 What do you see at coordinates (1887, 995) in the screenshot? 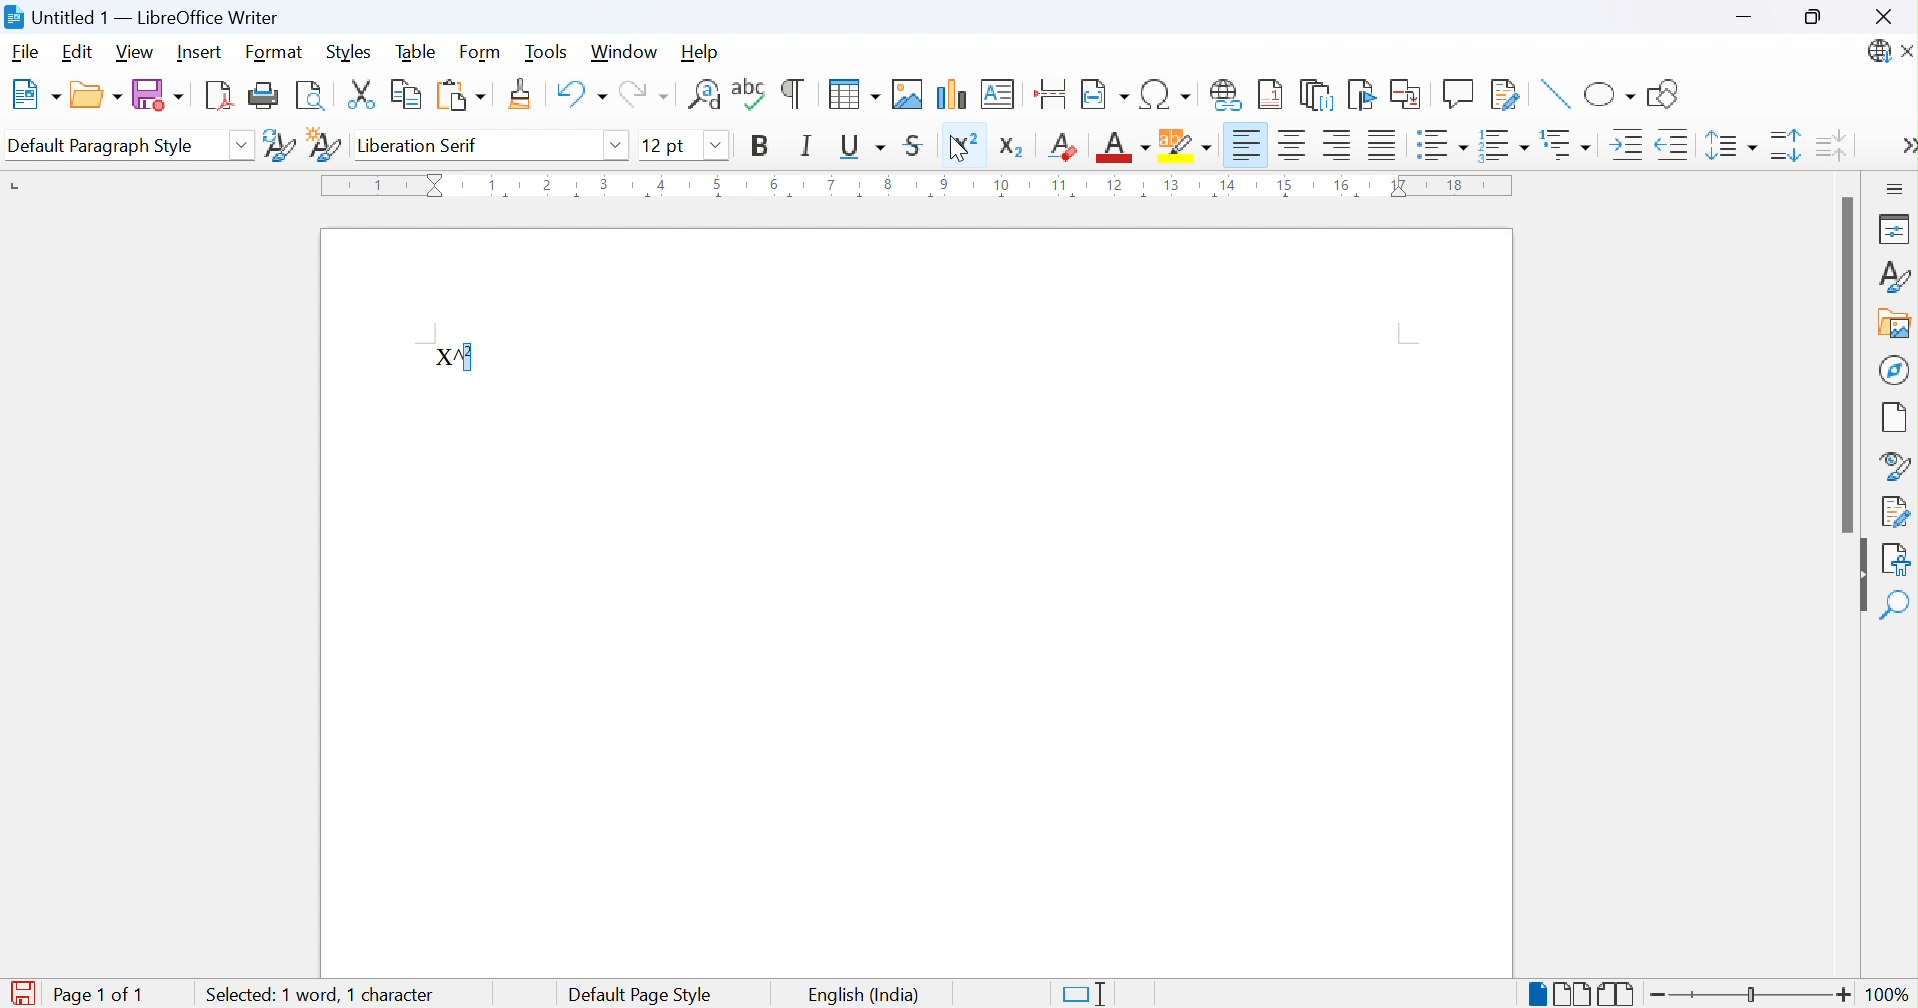
I see `100%` at bounding box center [1887, 995].